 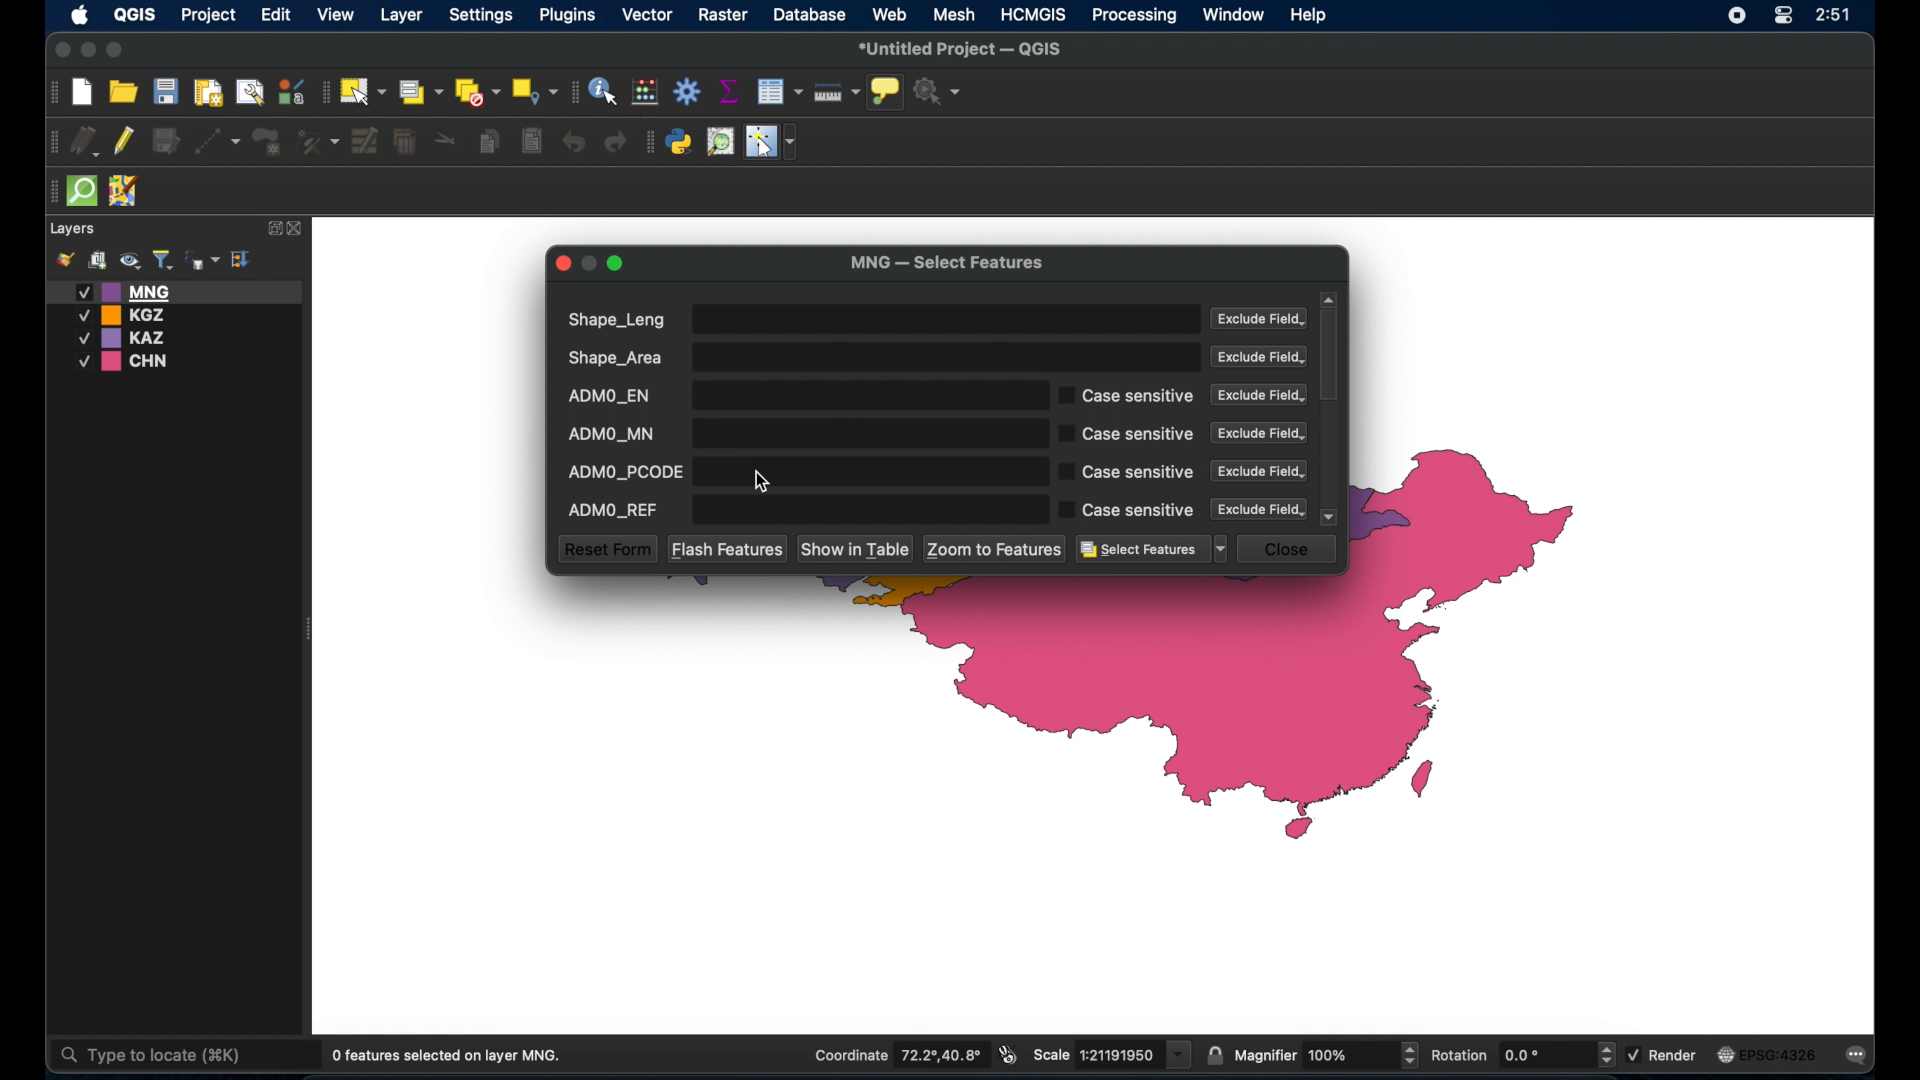 I want to click on help, so click(x=1311, y=17).